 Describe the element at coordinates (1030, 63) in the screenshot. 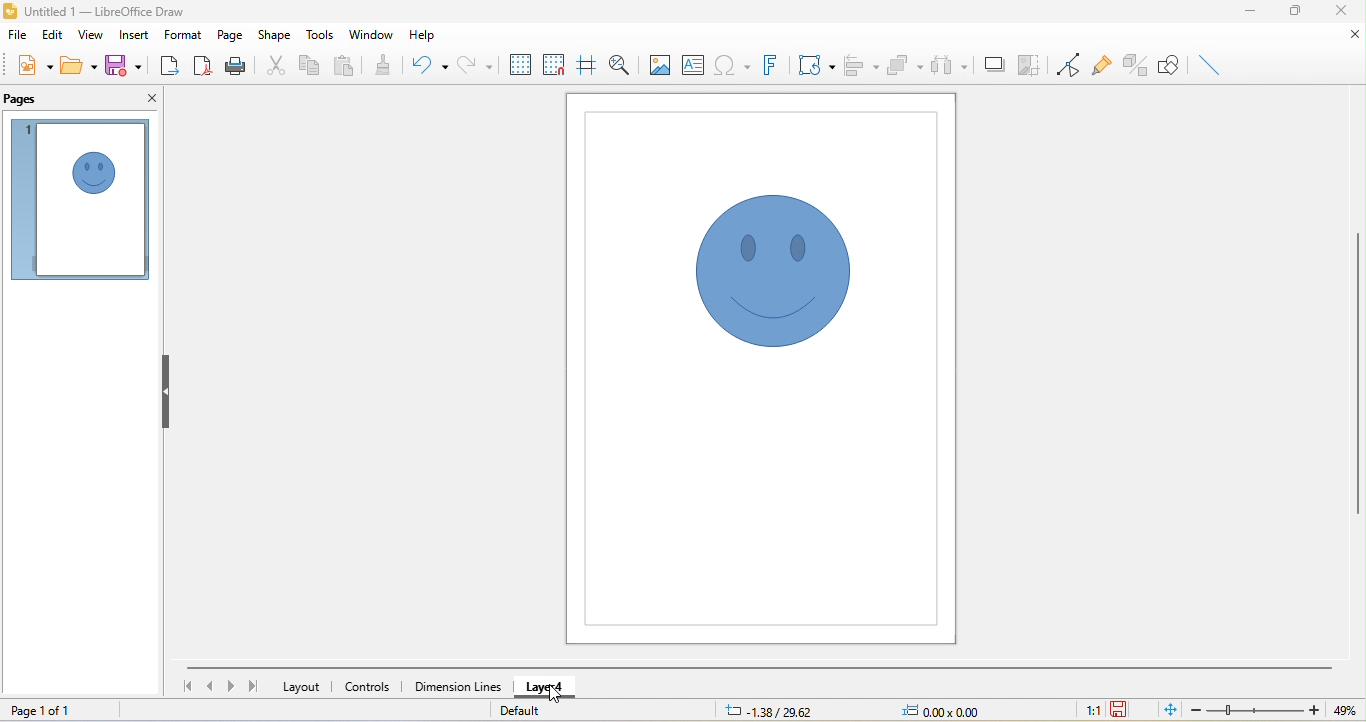

I see `crop image` at that location.